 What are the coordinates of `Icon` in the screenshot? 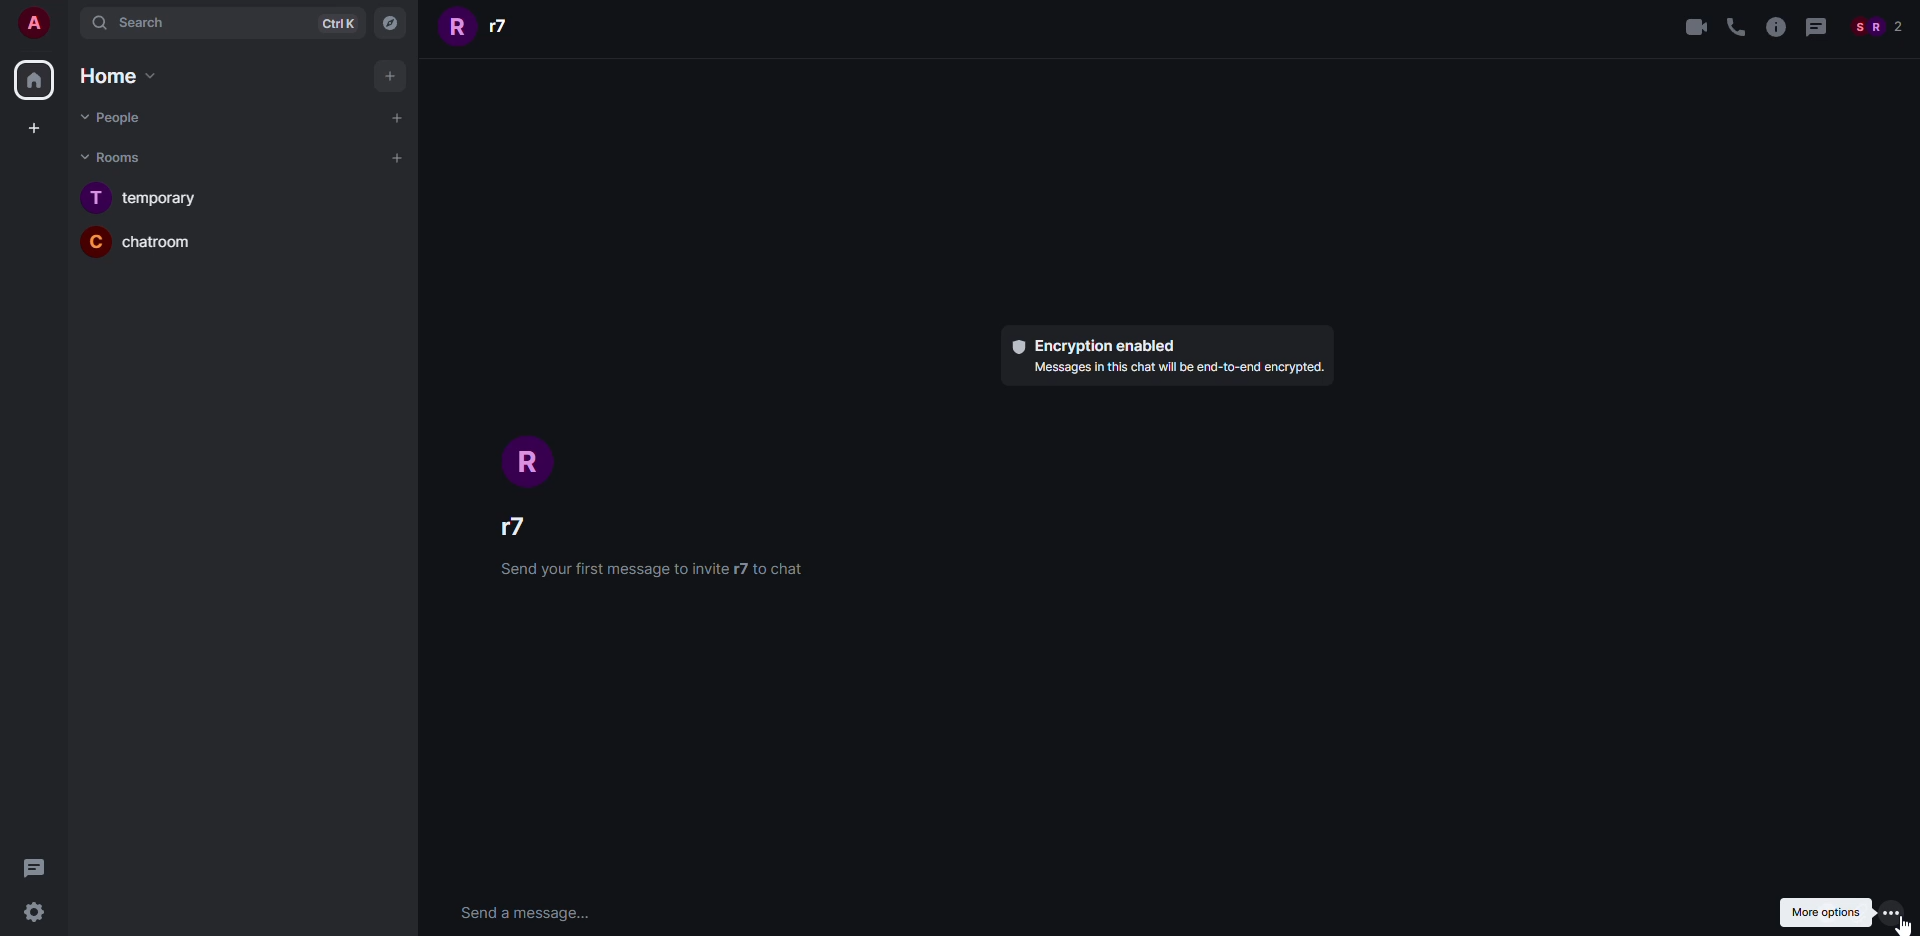 It's located at (535, 462).